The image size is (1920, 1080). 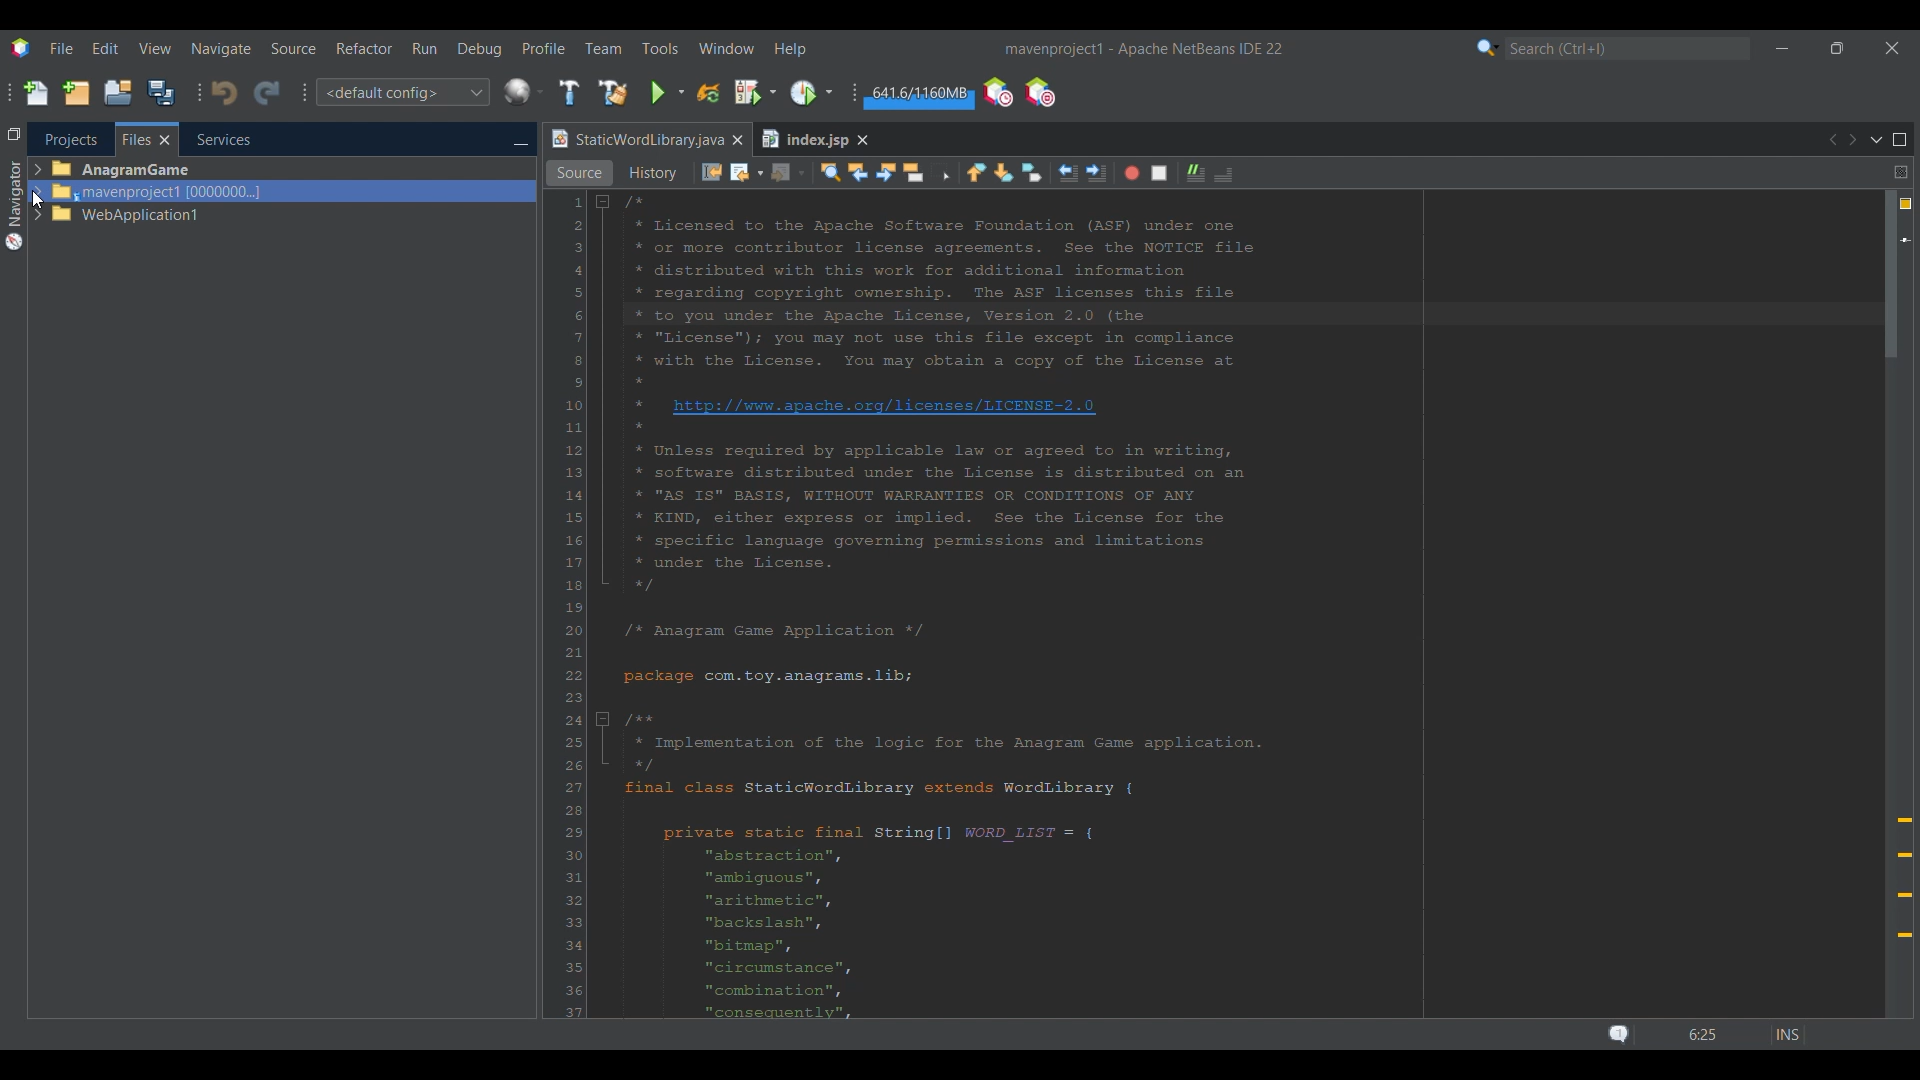 What do you see at coordinates (1901, 172) in the screenshot?
I see `Split window horizontally or vertically` at bounding box center [1901, 172].